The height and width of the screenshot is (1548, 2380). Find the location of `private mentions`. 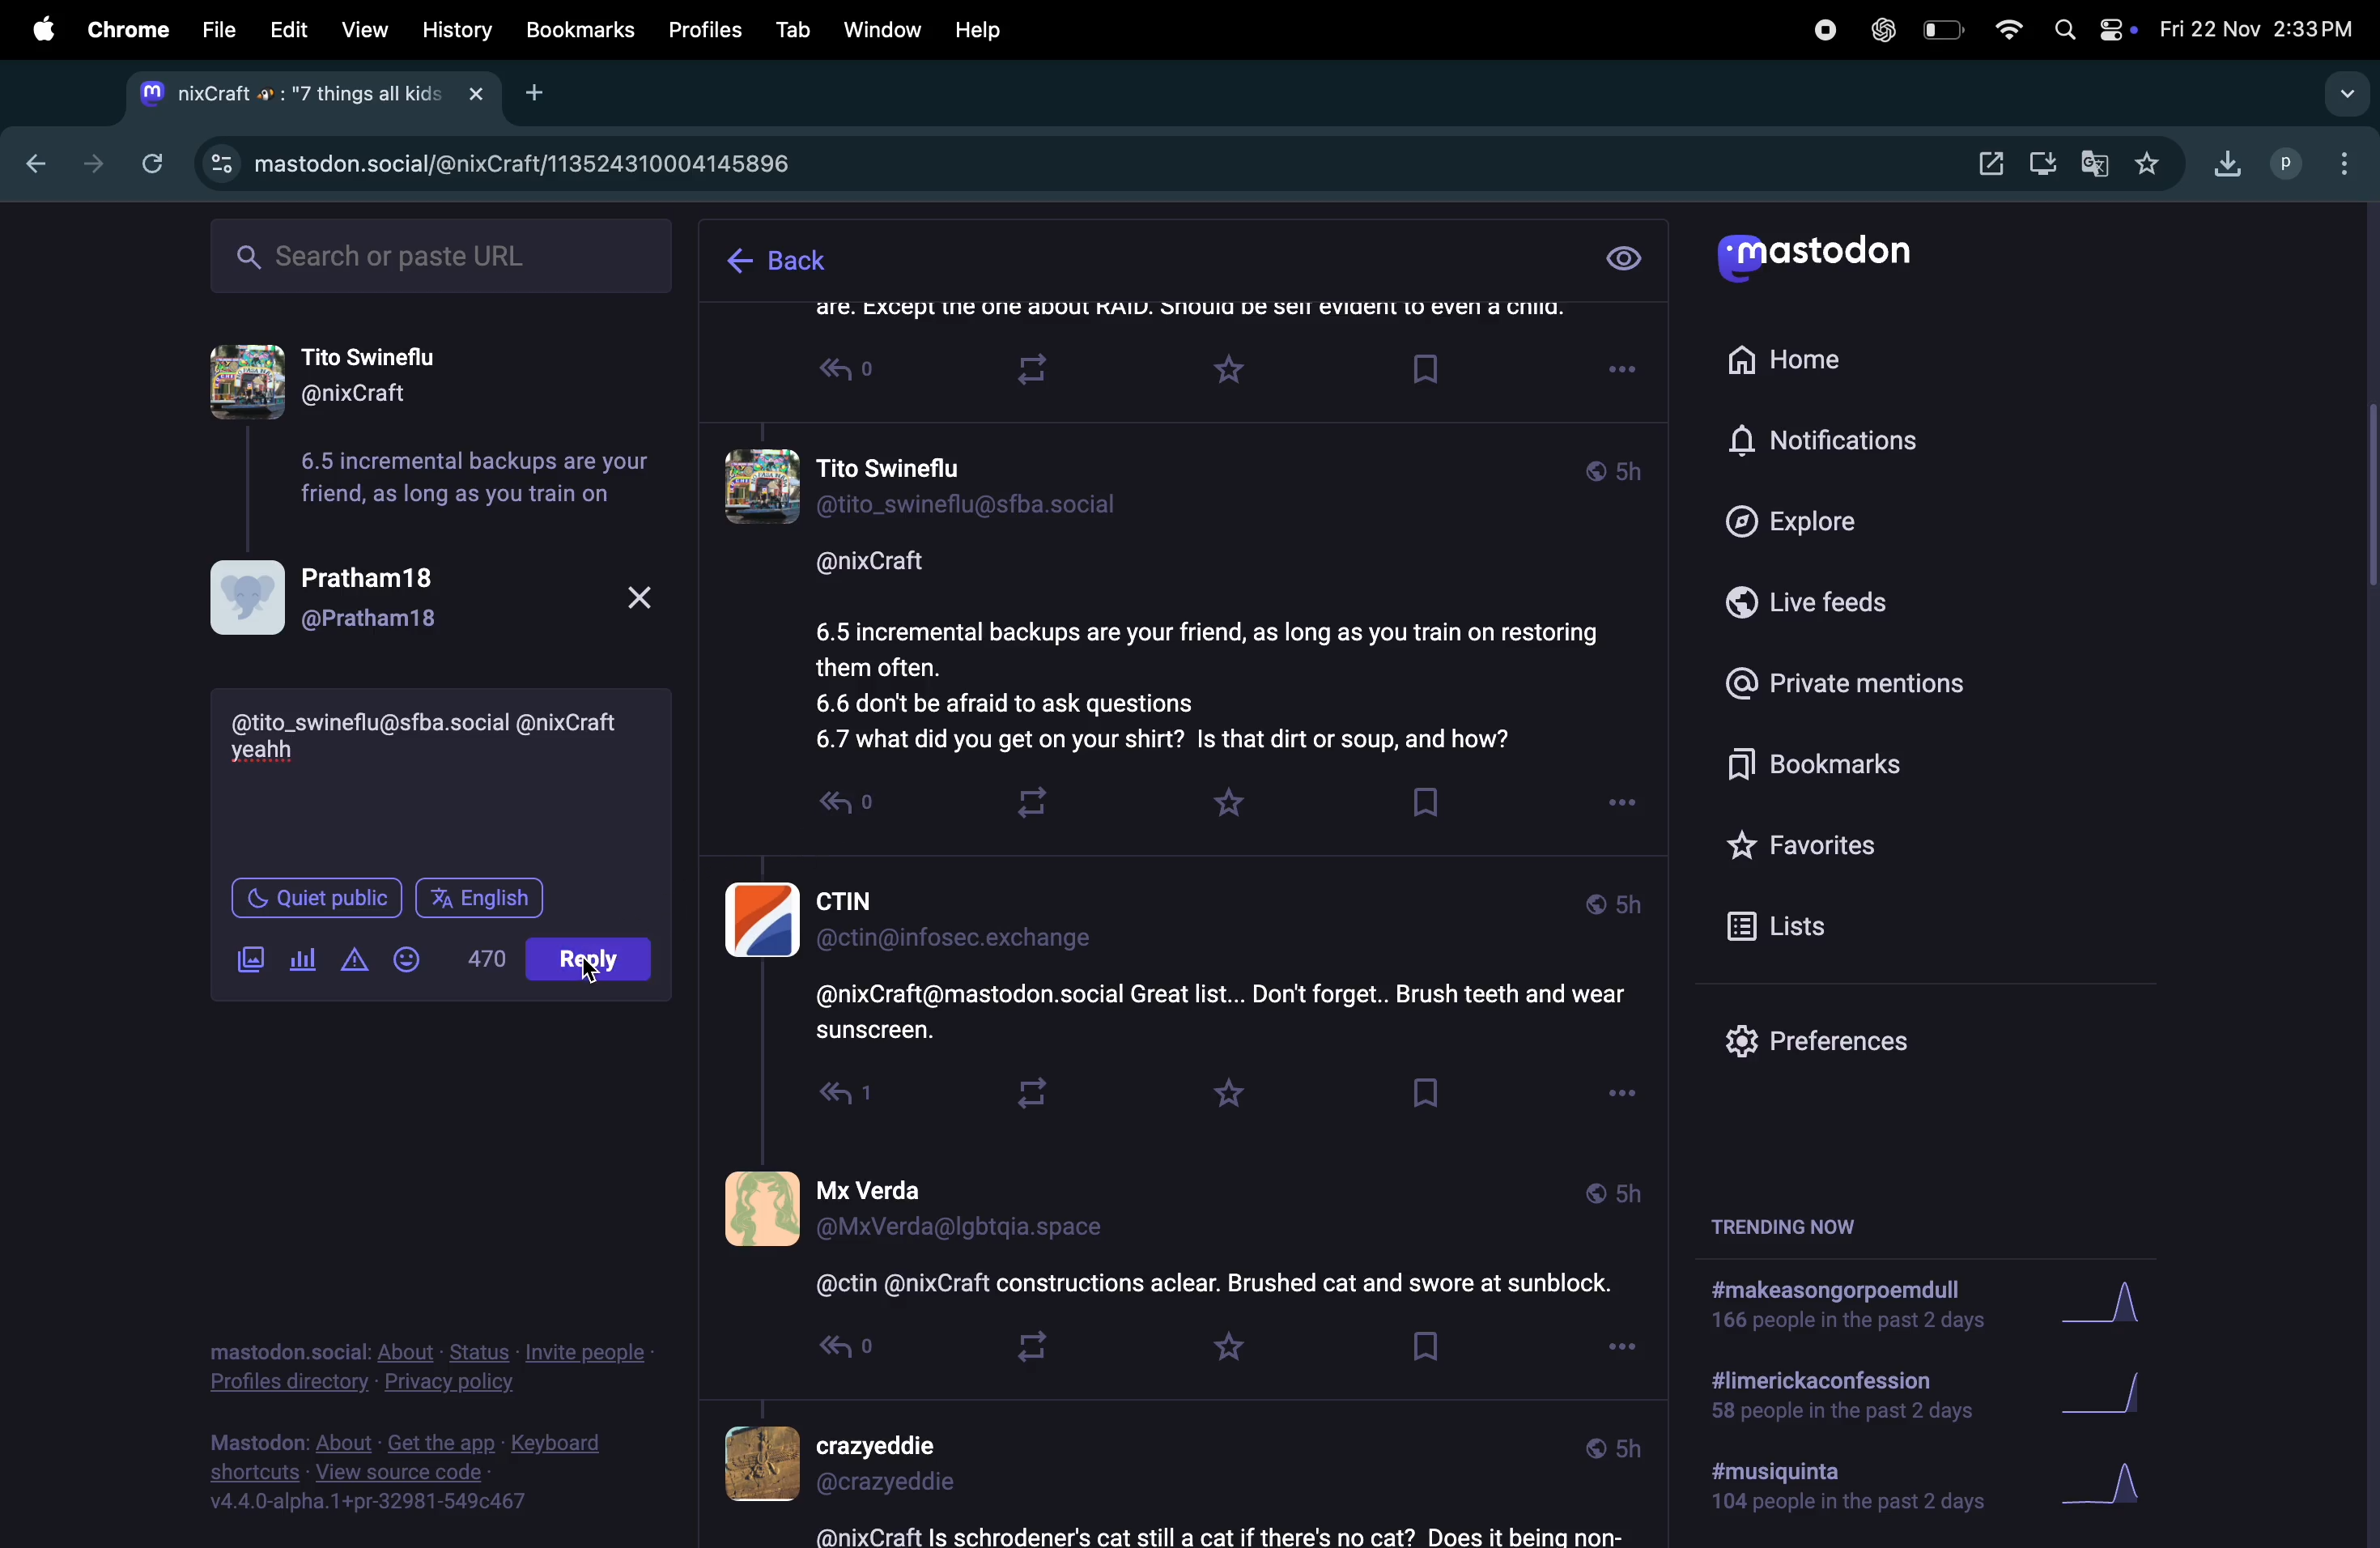

private mentions is located at coordinates (1869, 683).